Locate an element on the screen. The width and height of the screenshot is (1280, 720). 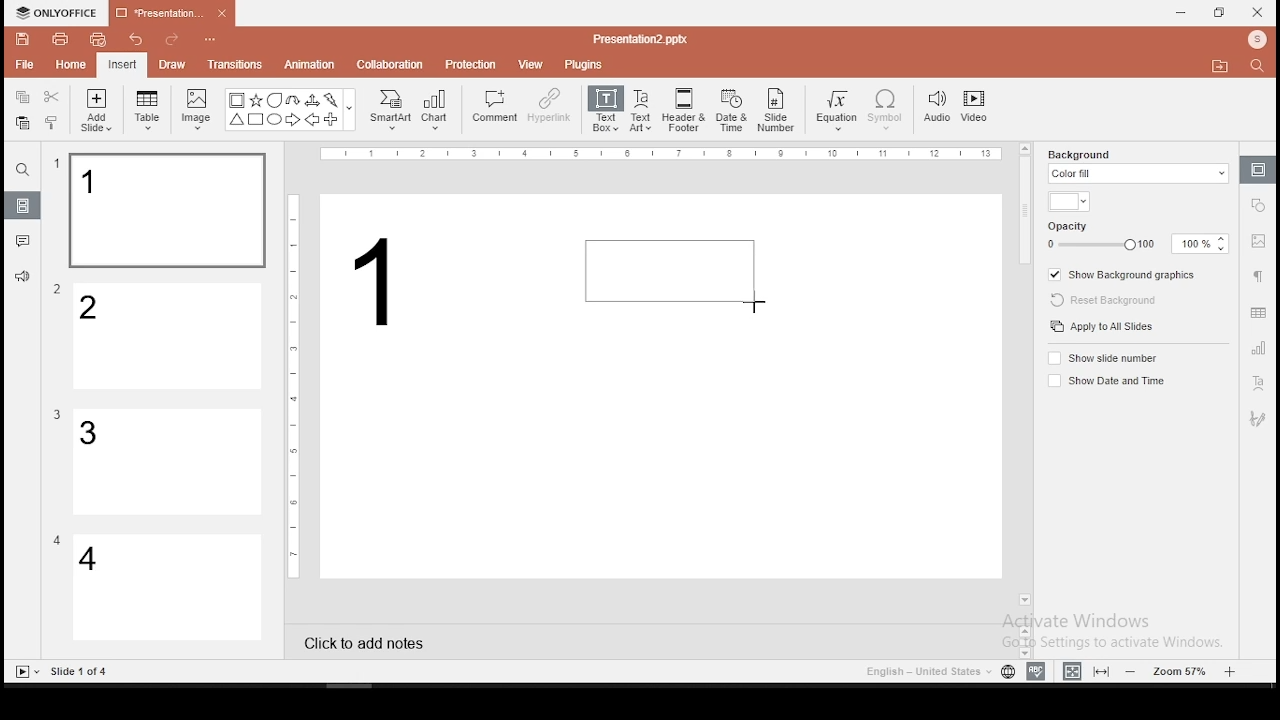
home is located at coordinates (69, 64).